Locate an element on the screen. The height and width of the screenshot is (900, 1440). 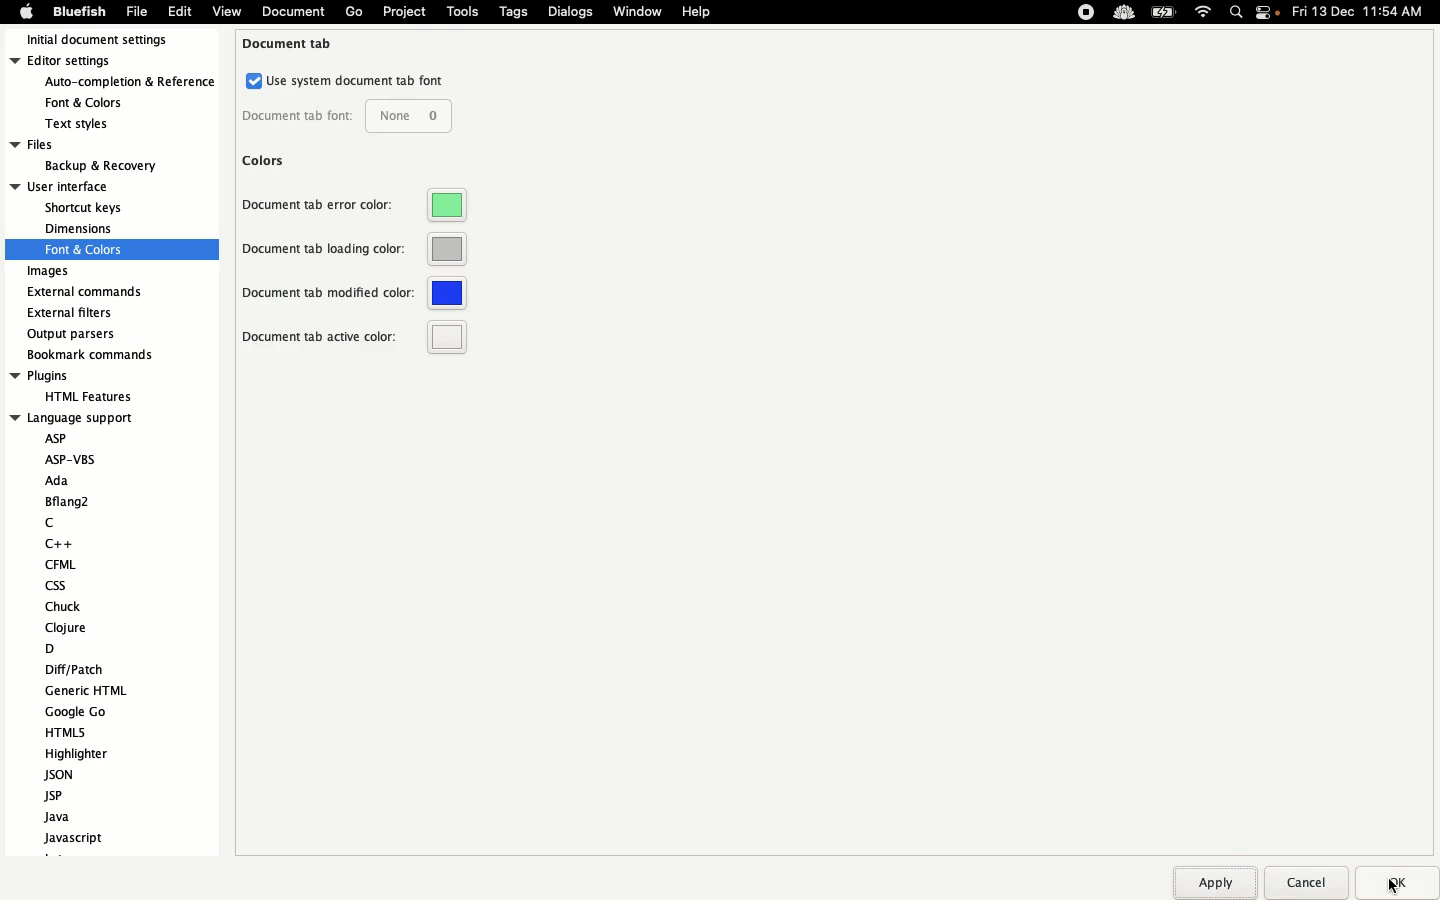
auto-completion & refrences is located at coordinates (131, 83).